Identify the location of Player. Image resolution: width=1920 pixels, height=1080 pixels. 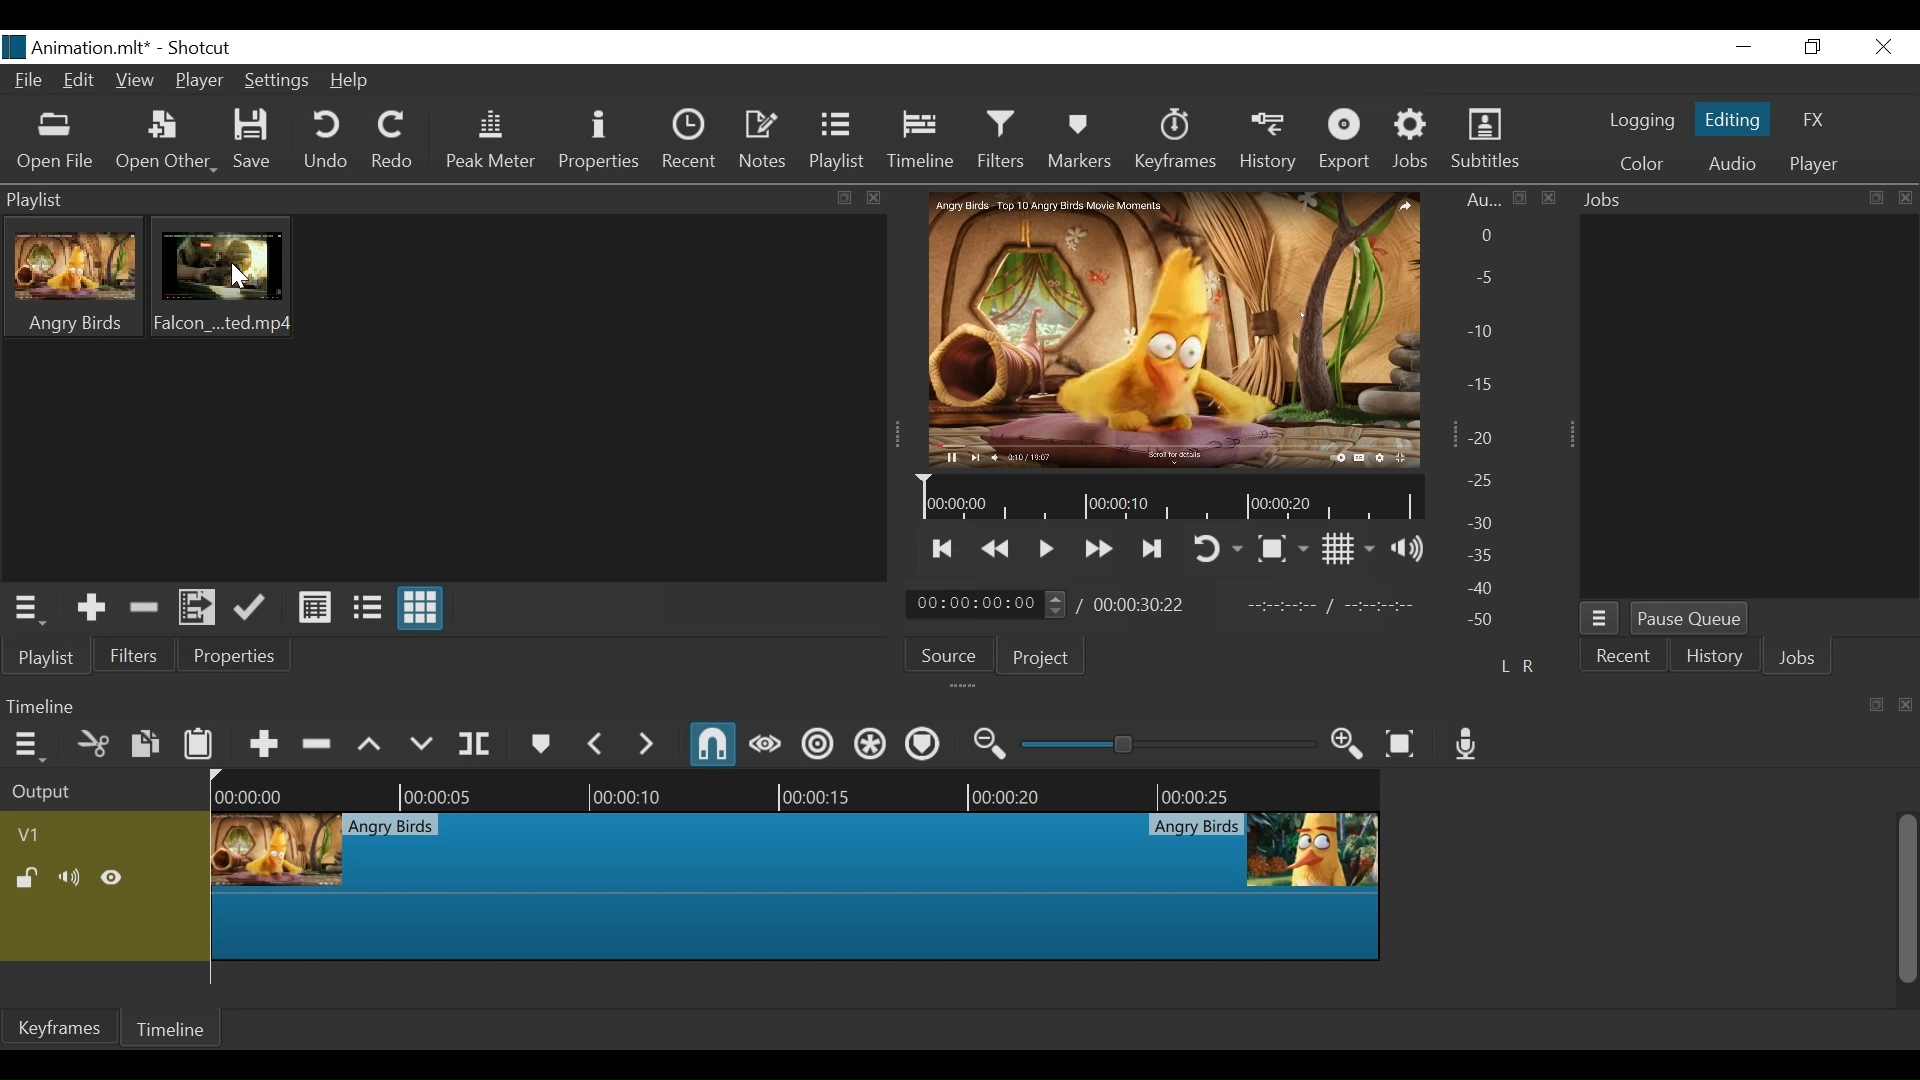
(1813, 165).